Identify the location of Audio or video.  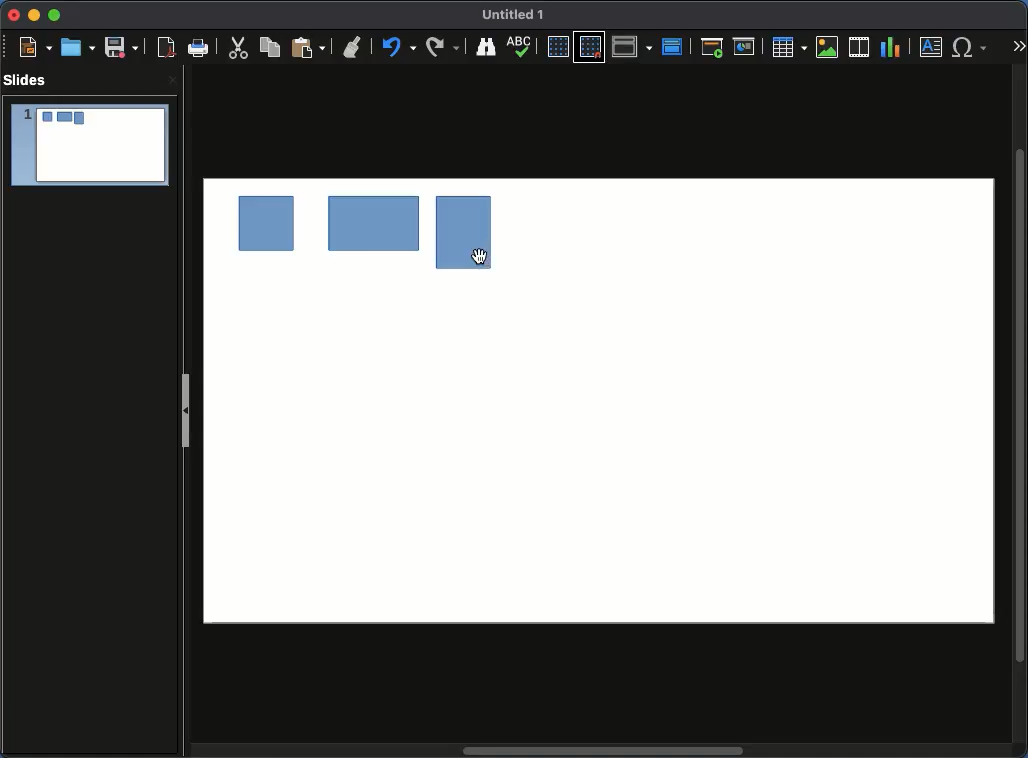
(860, 47).